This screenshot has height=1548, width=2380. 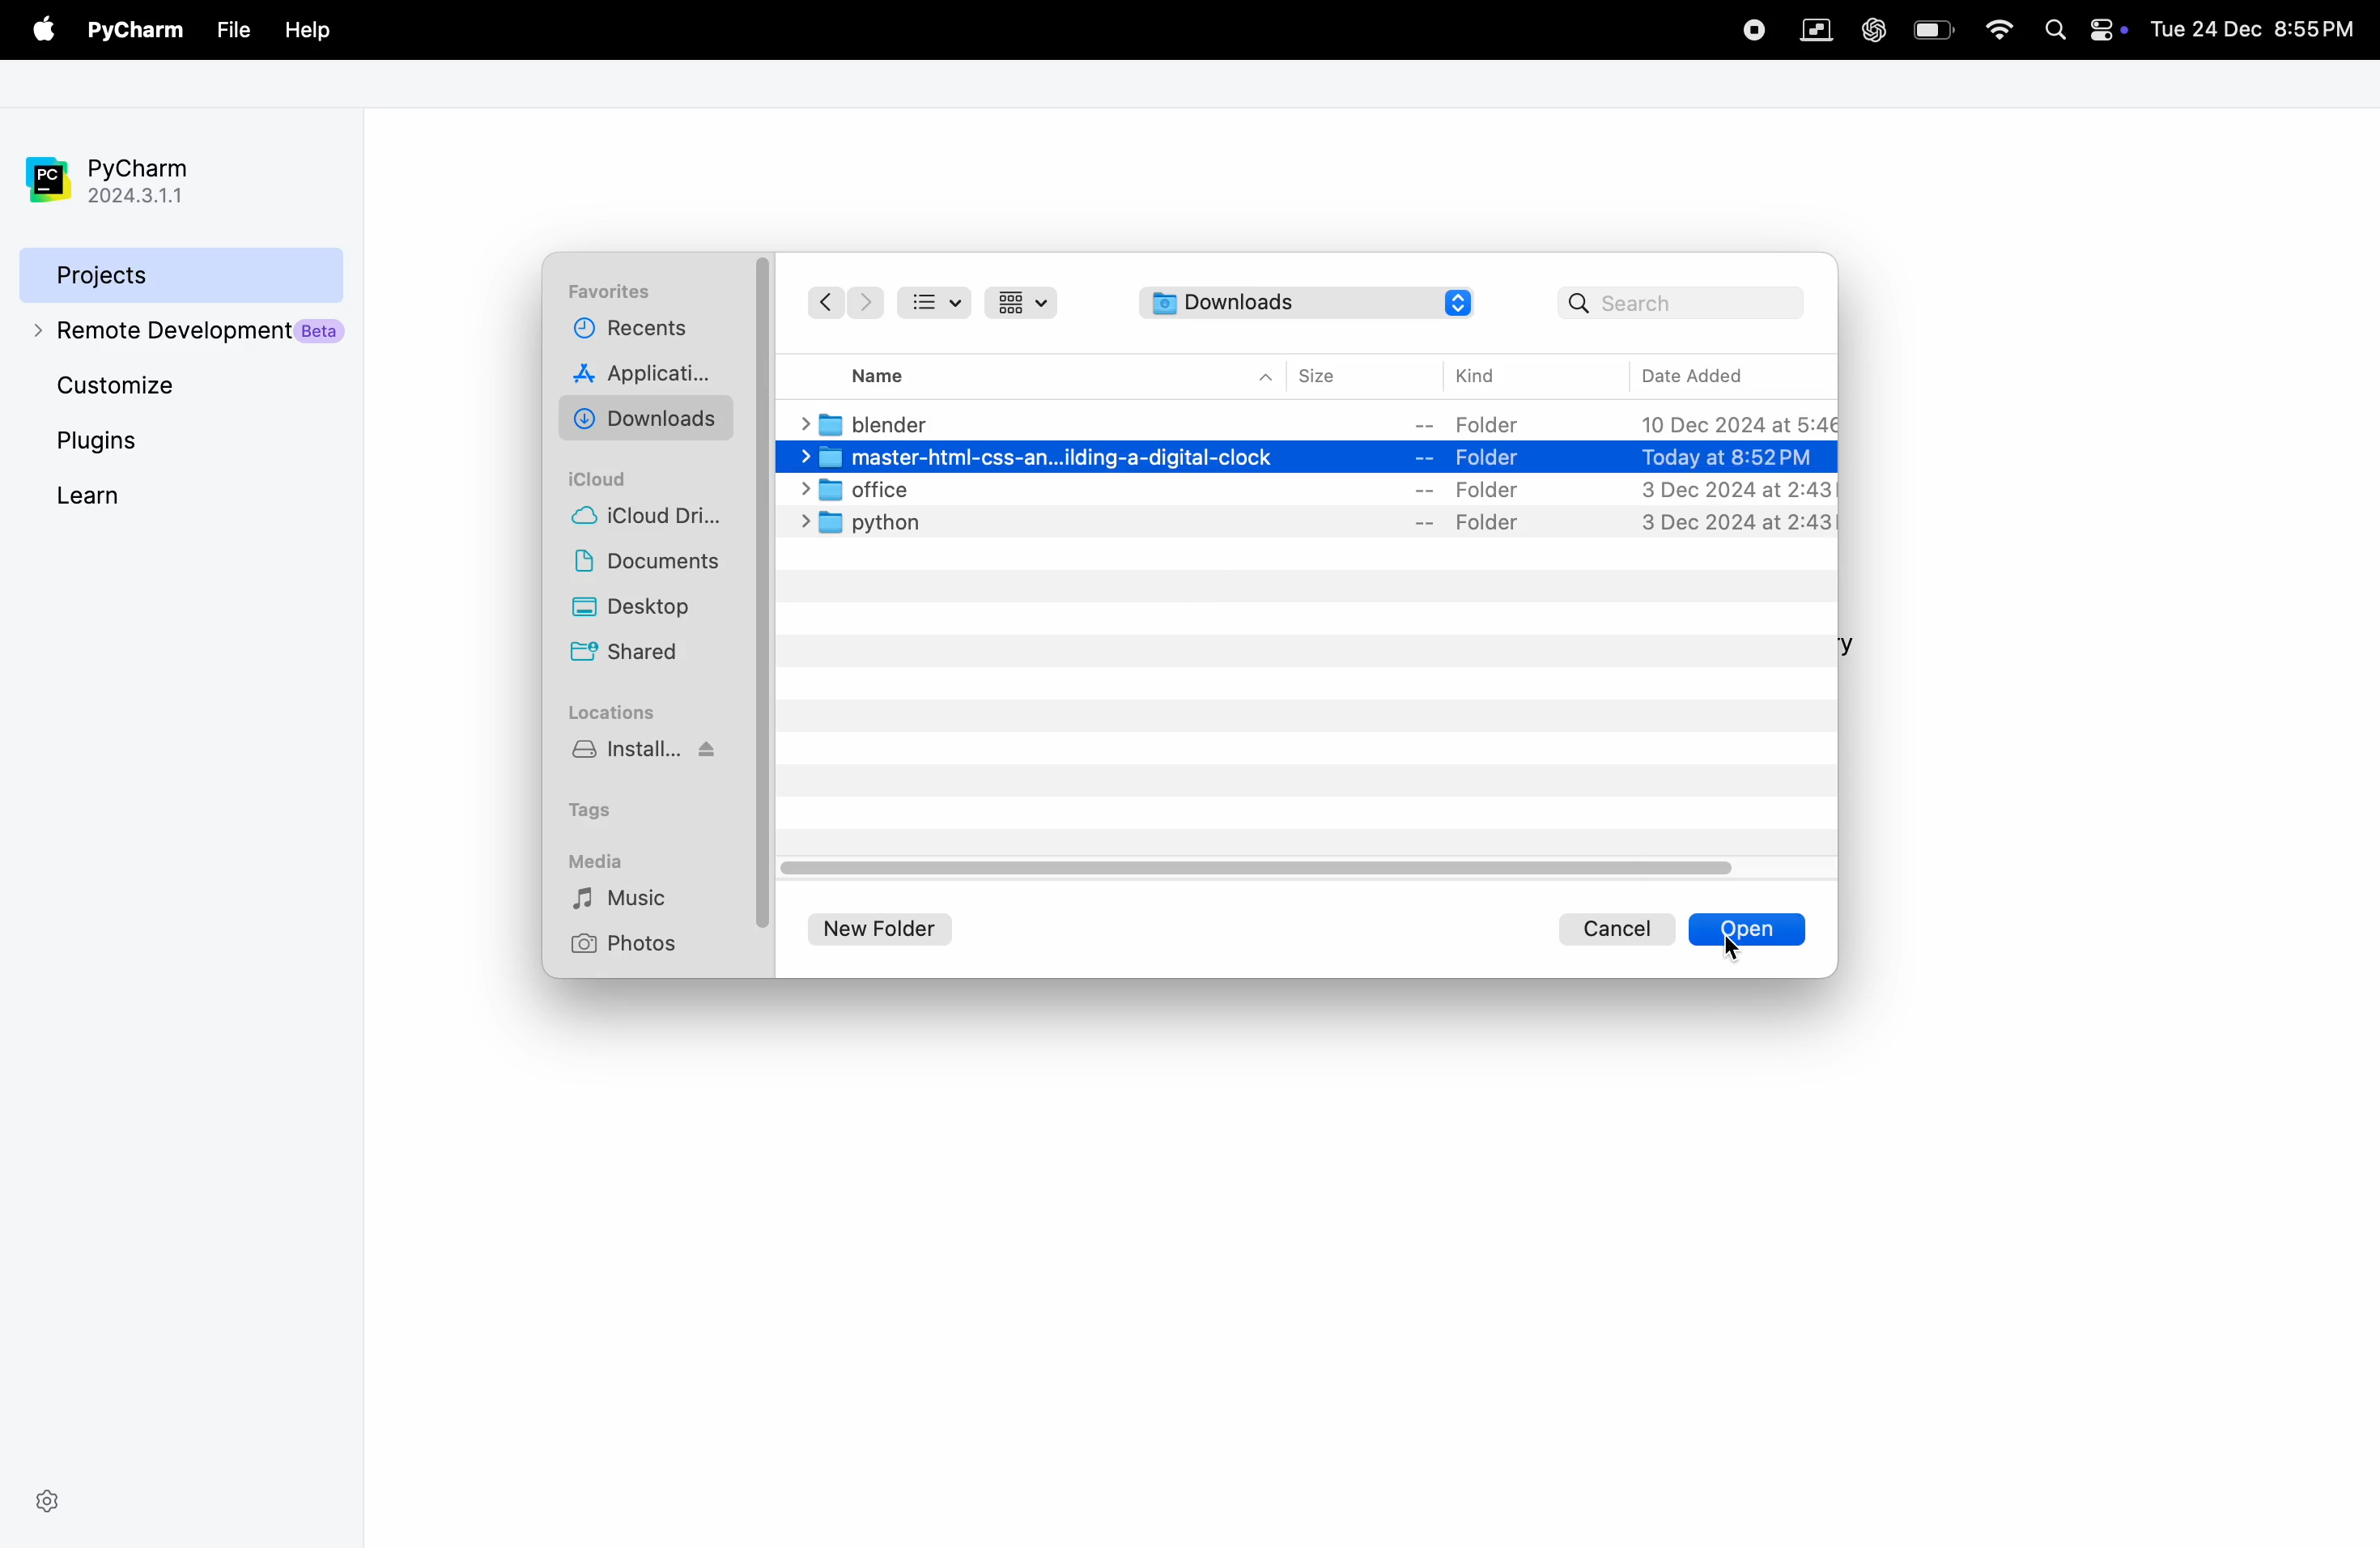 What do you see at coordinates (2056, 27) in the screenshot?
I see `search` at bounding box center [2056, 27].